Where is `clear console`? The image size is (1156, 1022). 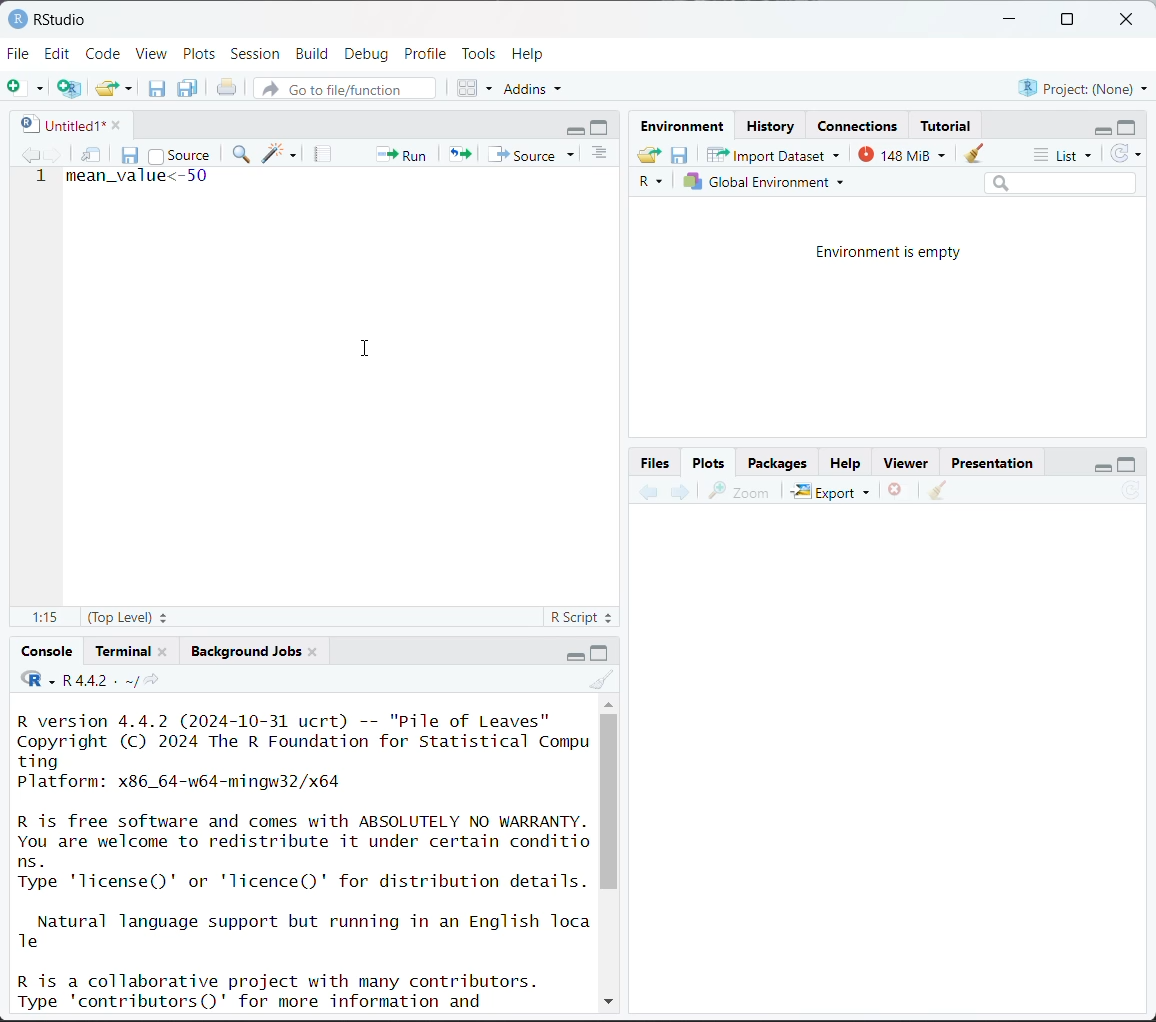
clear console is located at coordinates (604, 680).